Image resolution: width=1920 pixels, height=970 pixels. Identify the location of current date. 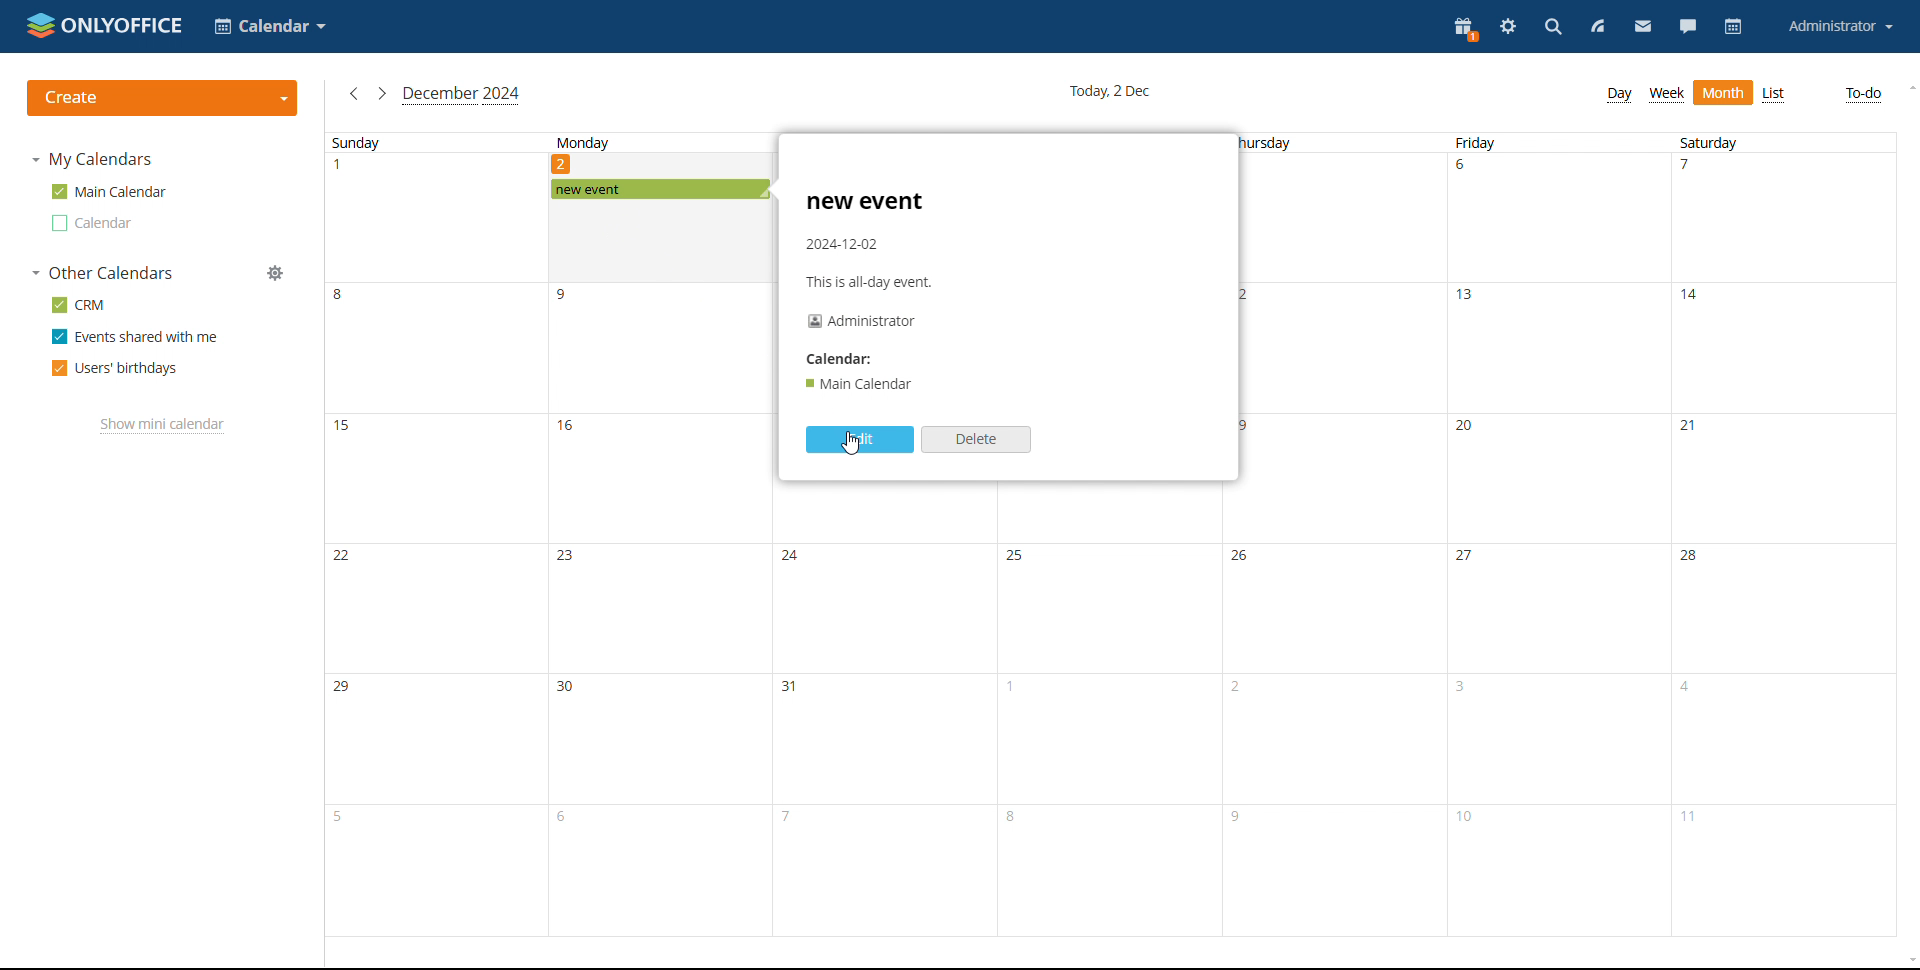
(1110, 91).